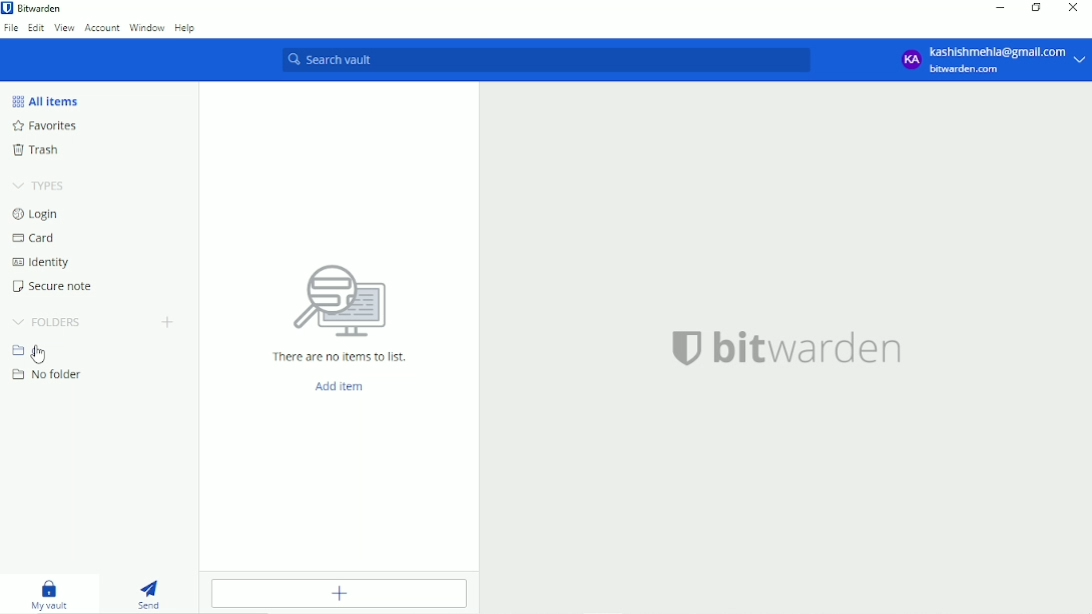 The height and width of the screenshot is (614, 1092). I want to click on Add folder, so click(166, 323).